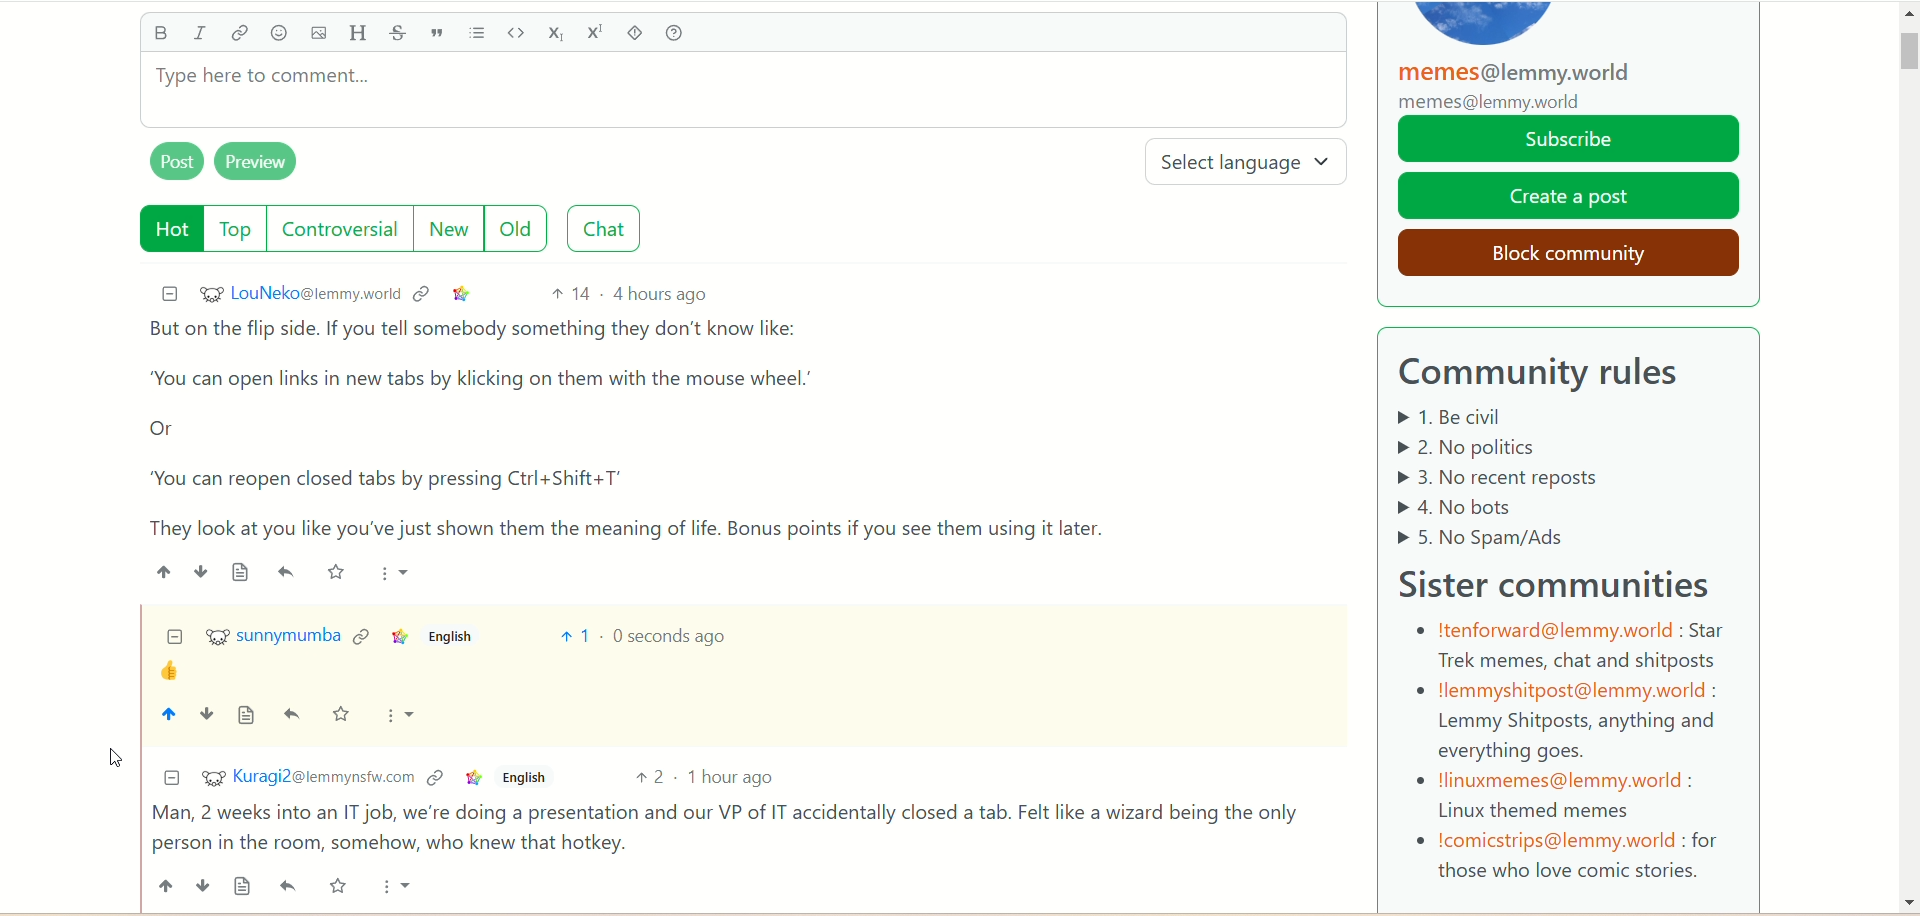  I want to click on spoiler, so click(638, 35).